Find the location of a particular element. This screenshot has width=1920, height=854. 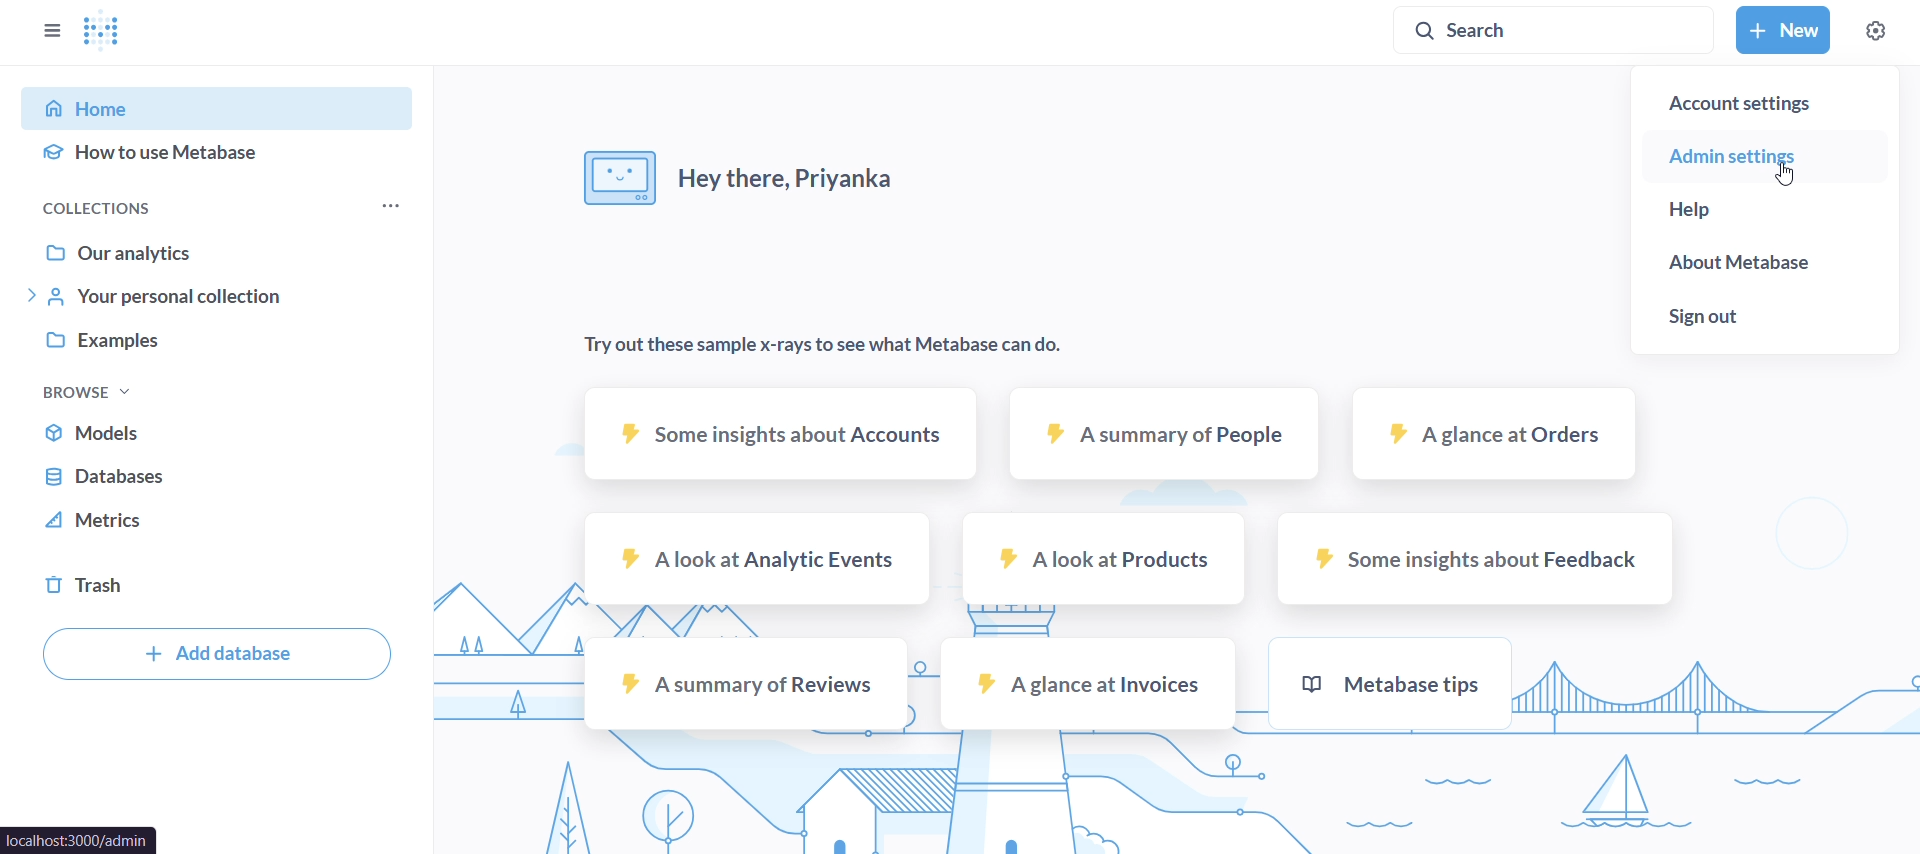

collections is located at coordinates (152, 206).